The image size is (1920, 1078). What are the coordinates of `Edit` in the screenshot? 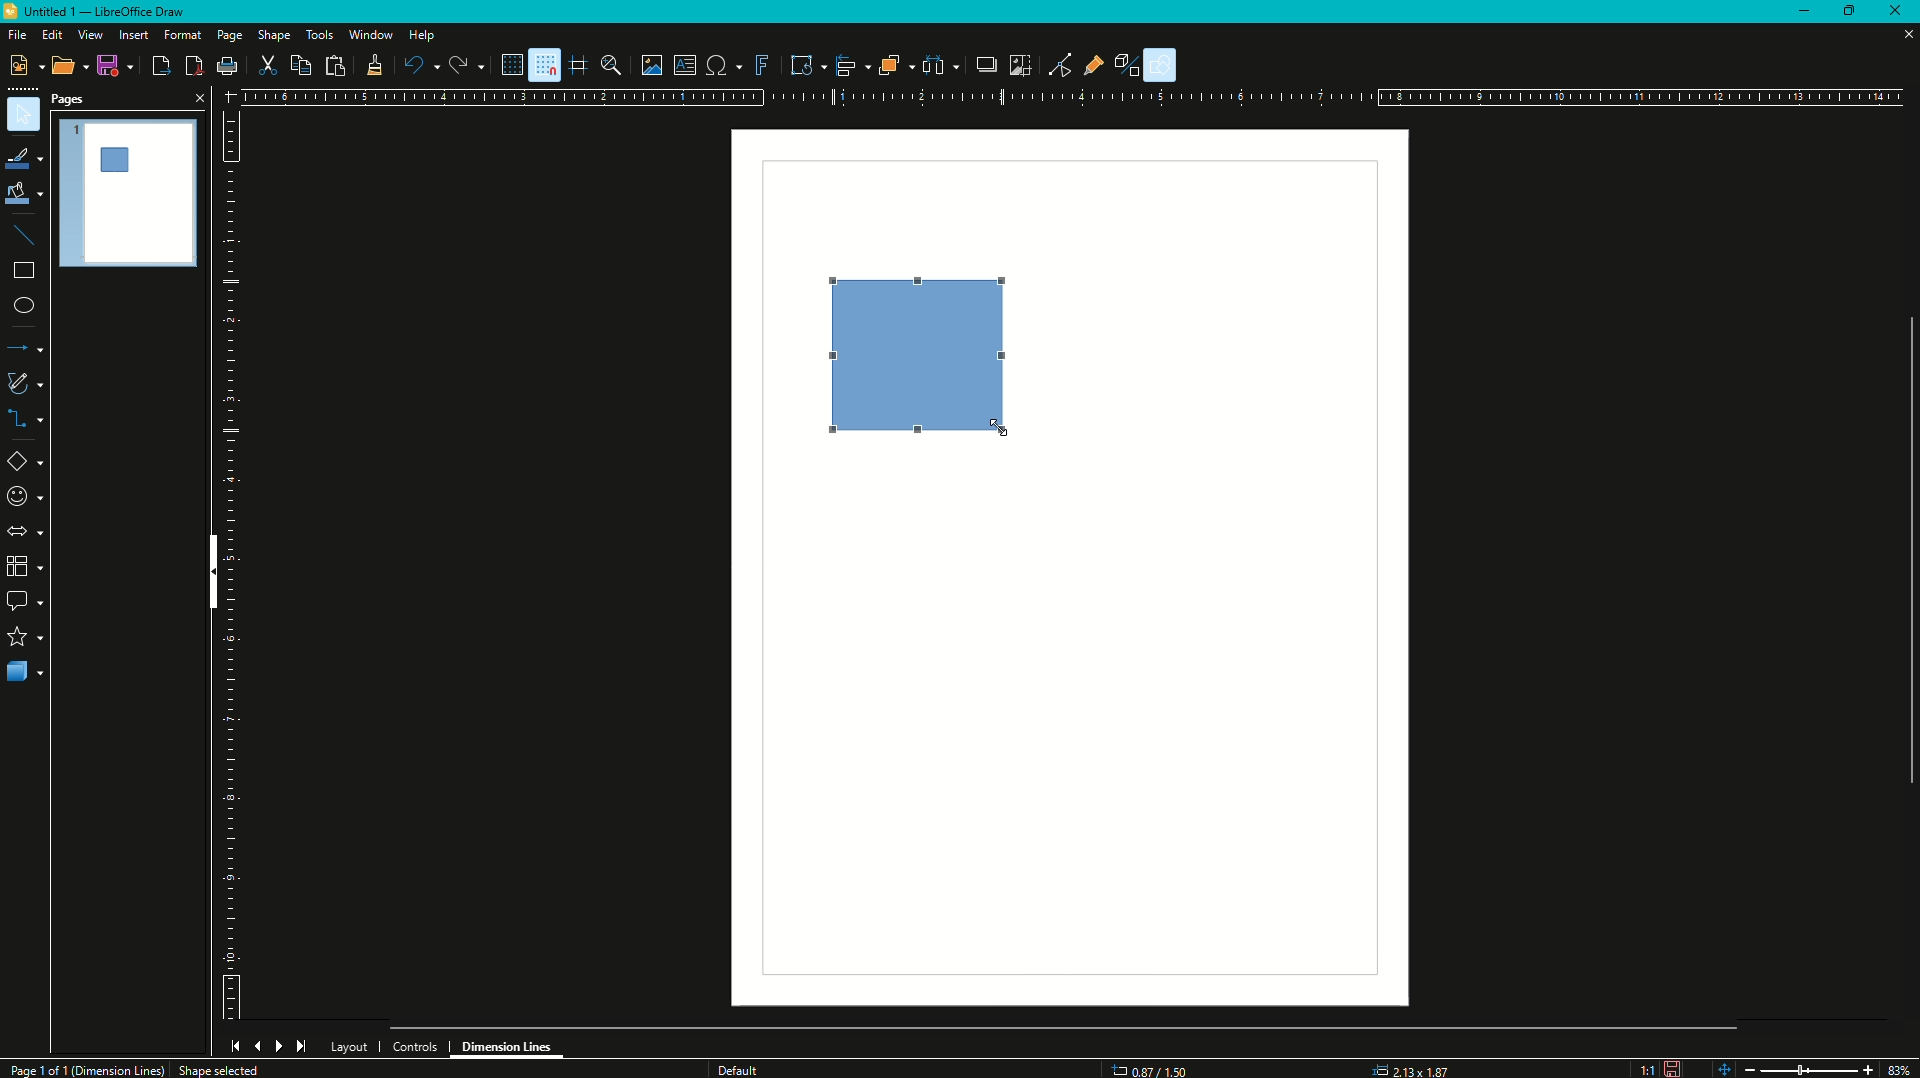 It's located at (51, 35).